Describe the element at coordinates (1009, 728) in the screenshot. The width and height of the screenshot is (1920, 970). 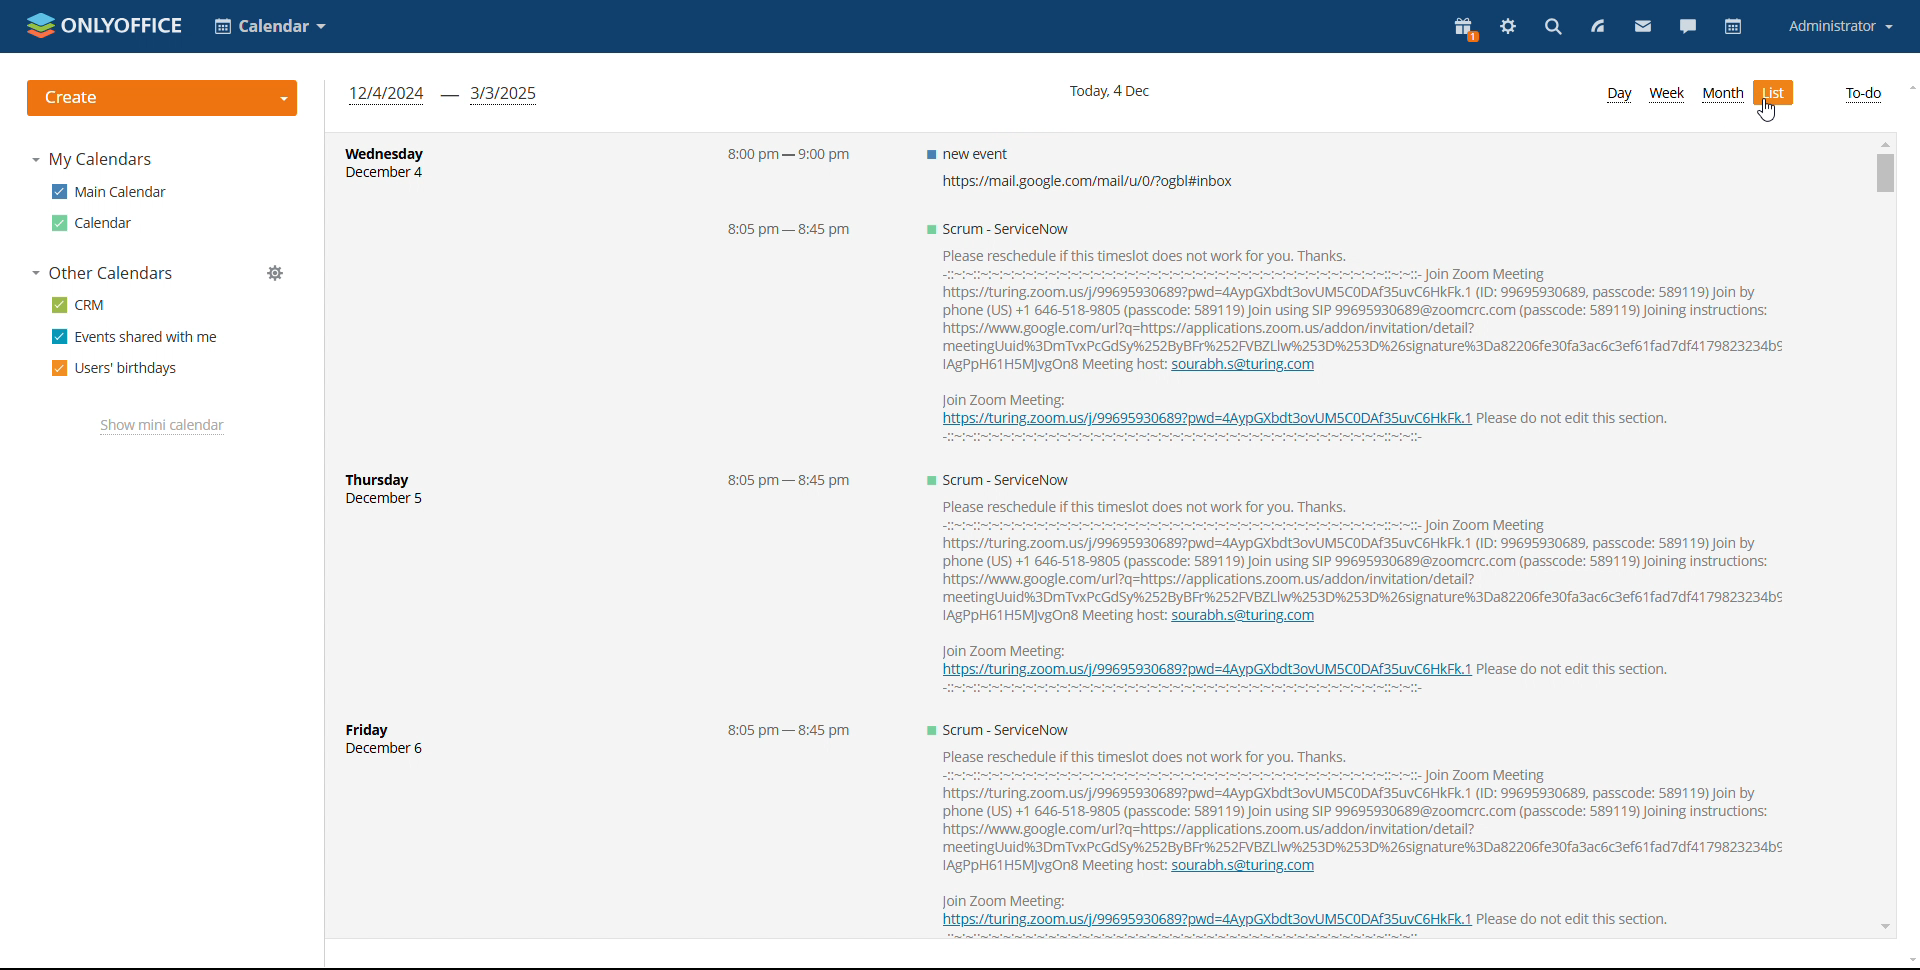
I see `Scrum - ServiceNow` at that location.